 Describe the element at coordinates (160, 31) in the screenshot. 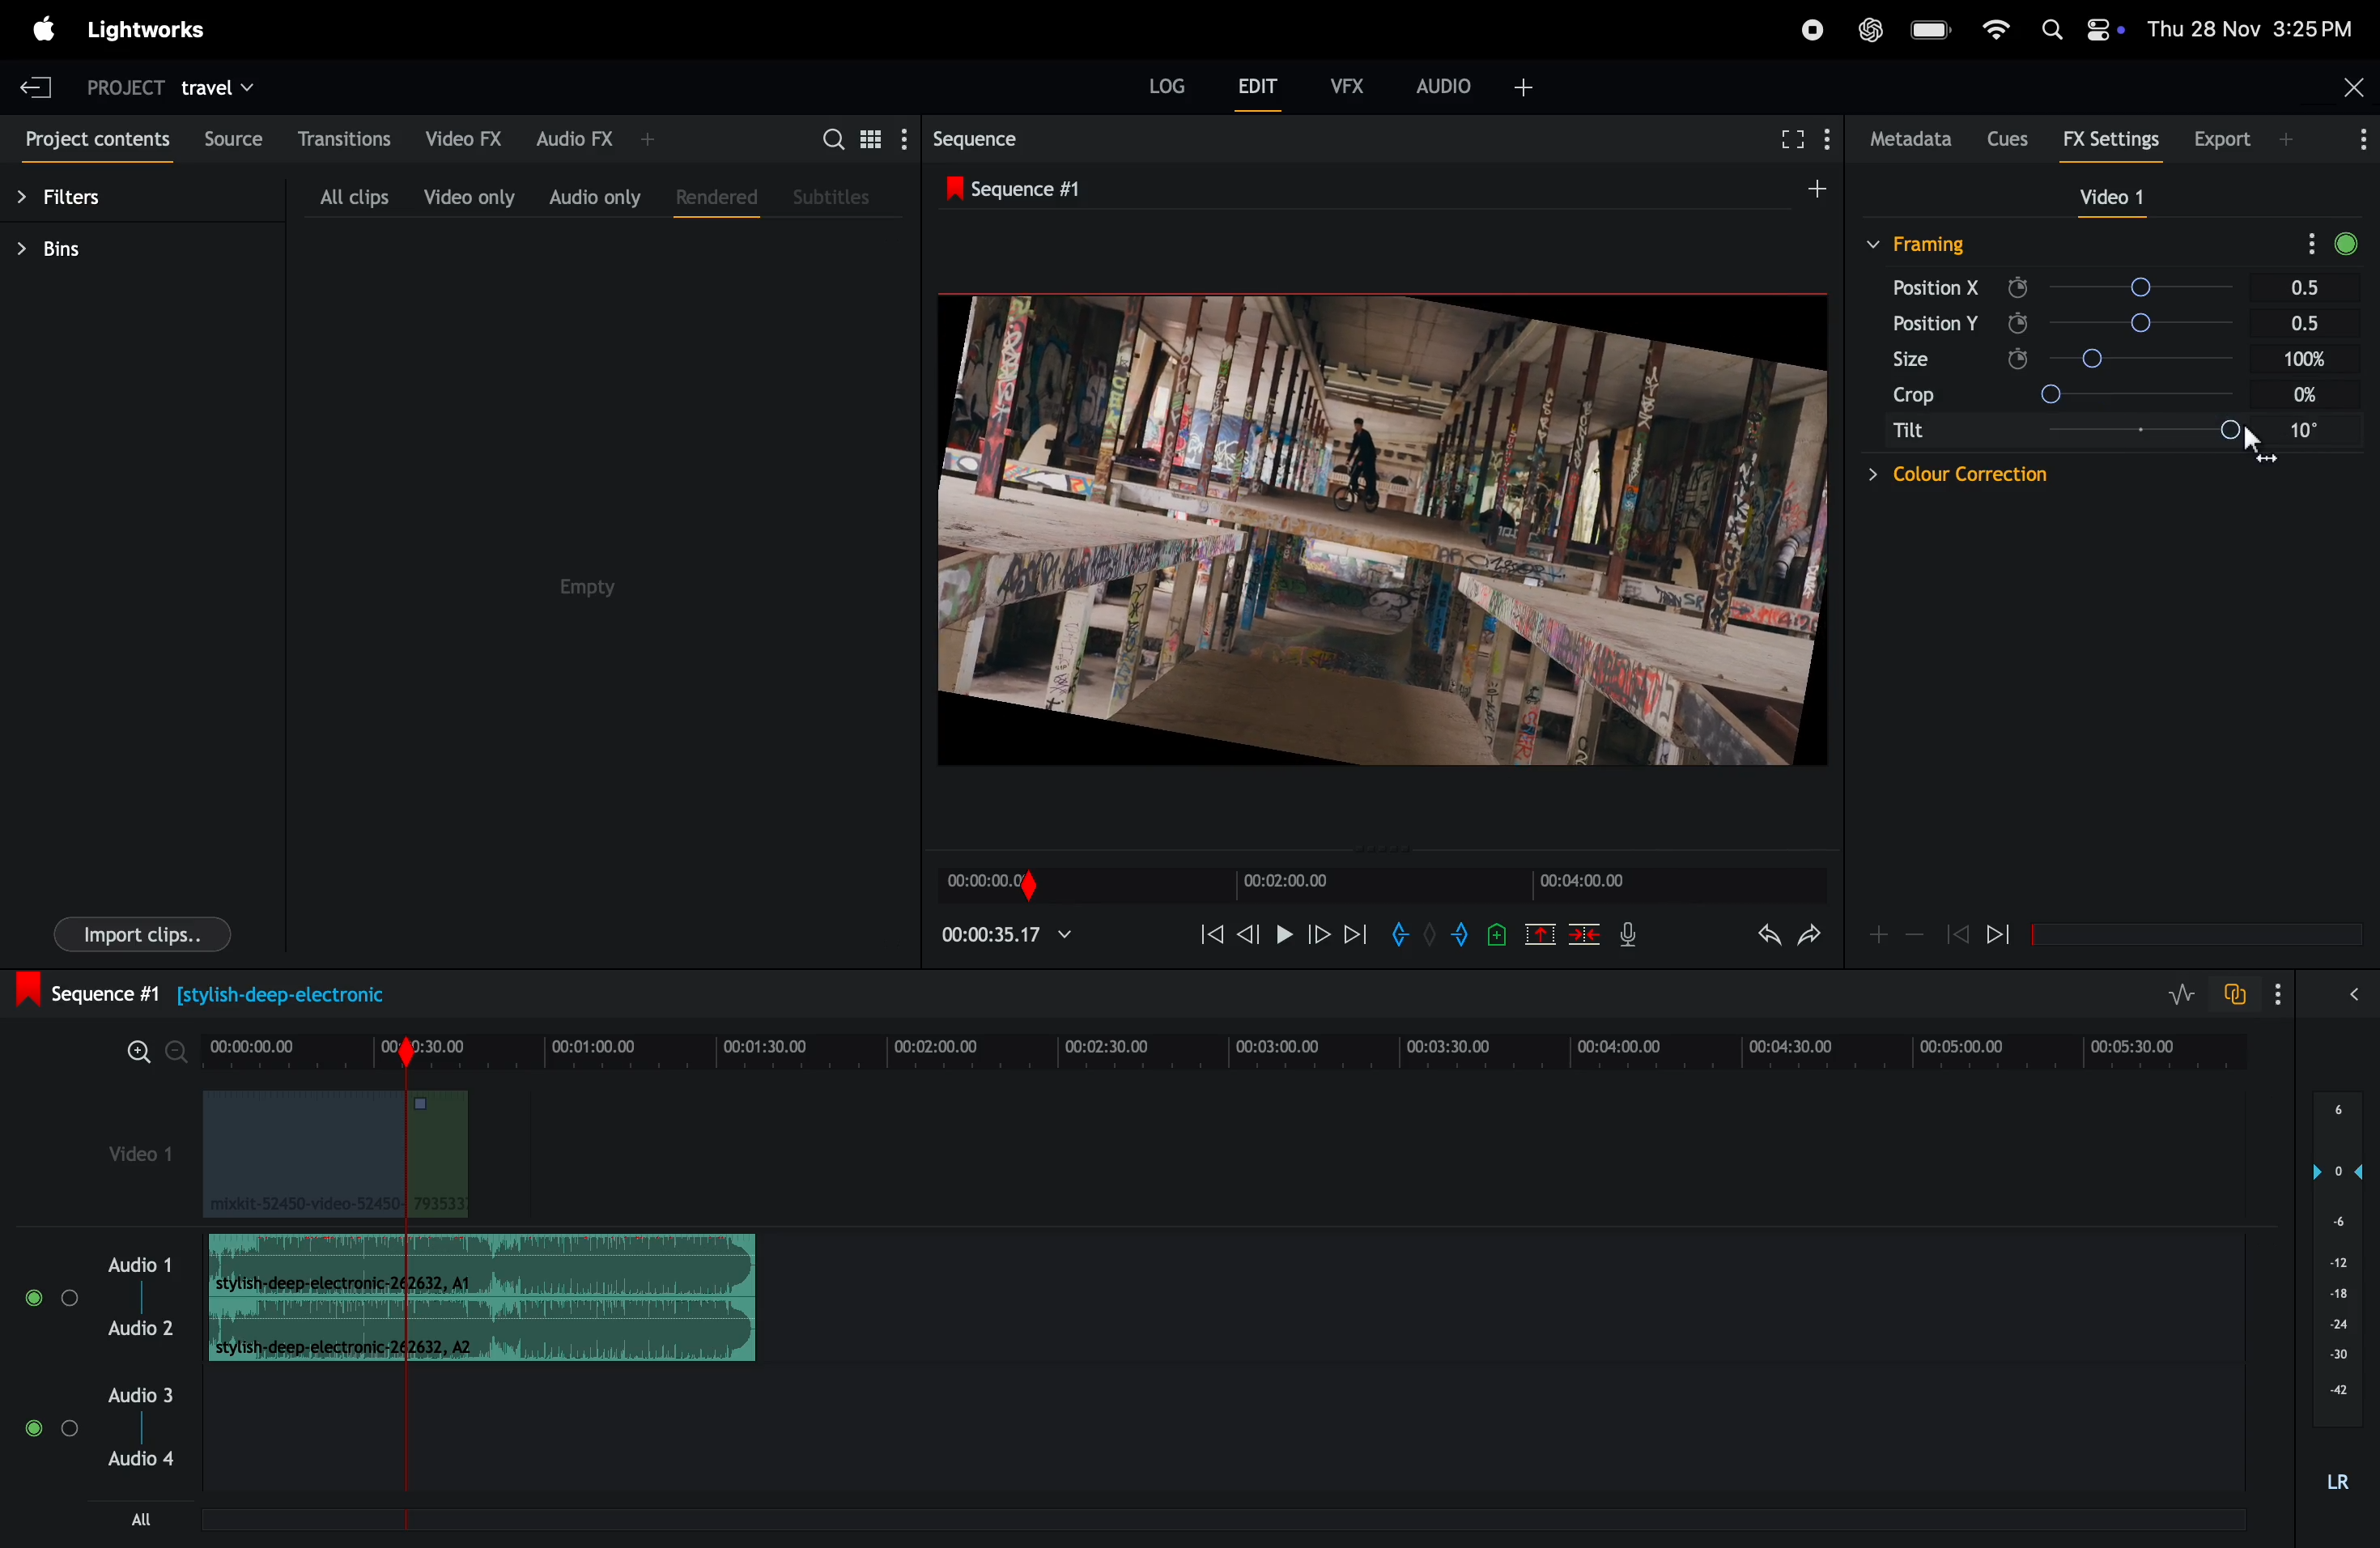

I see `light works menu` at that location.